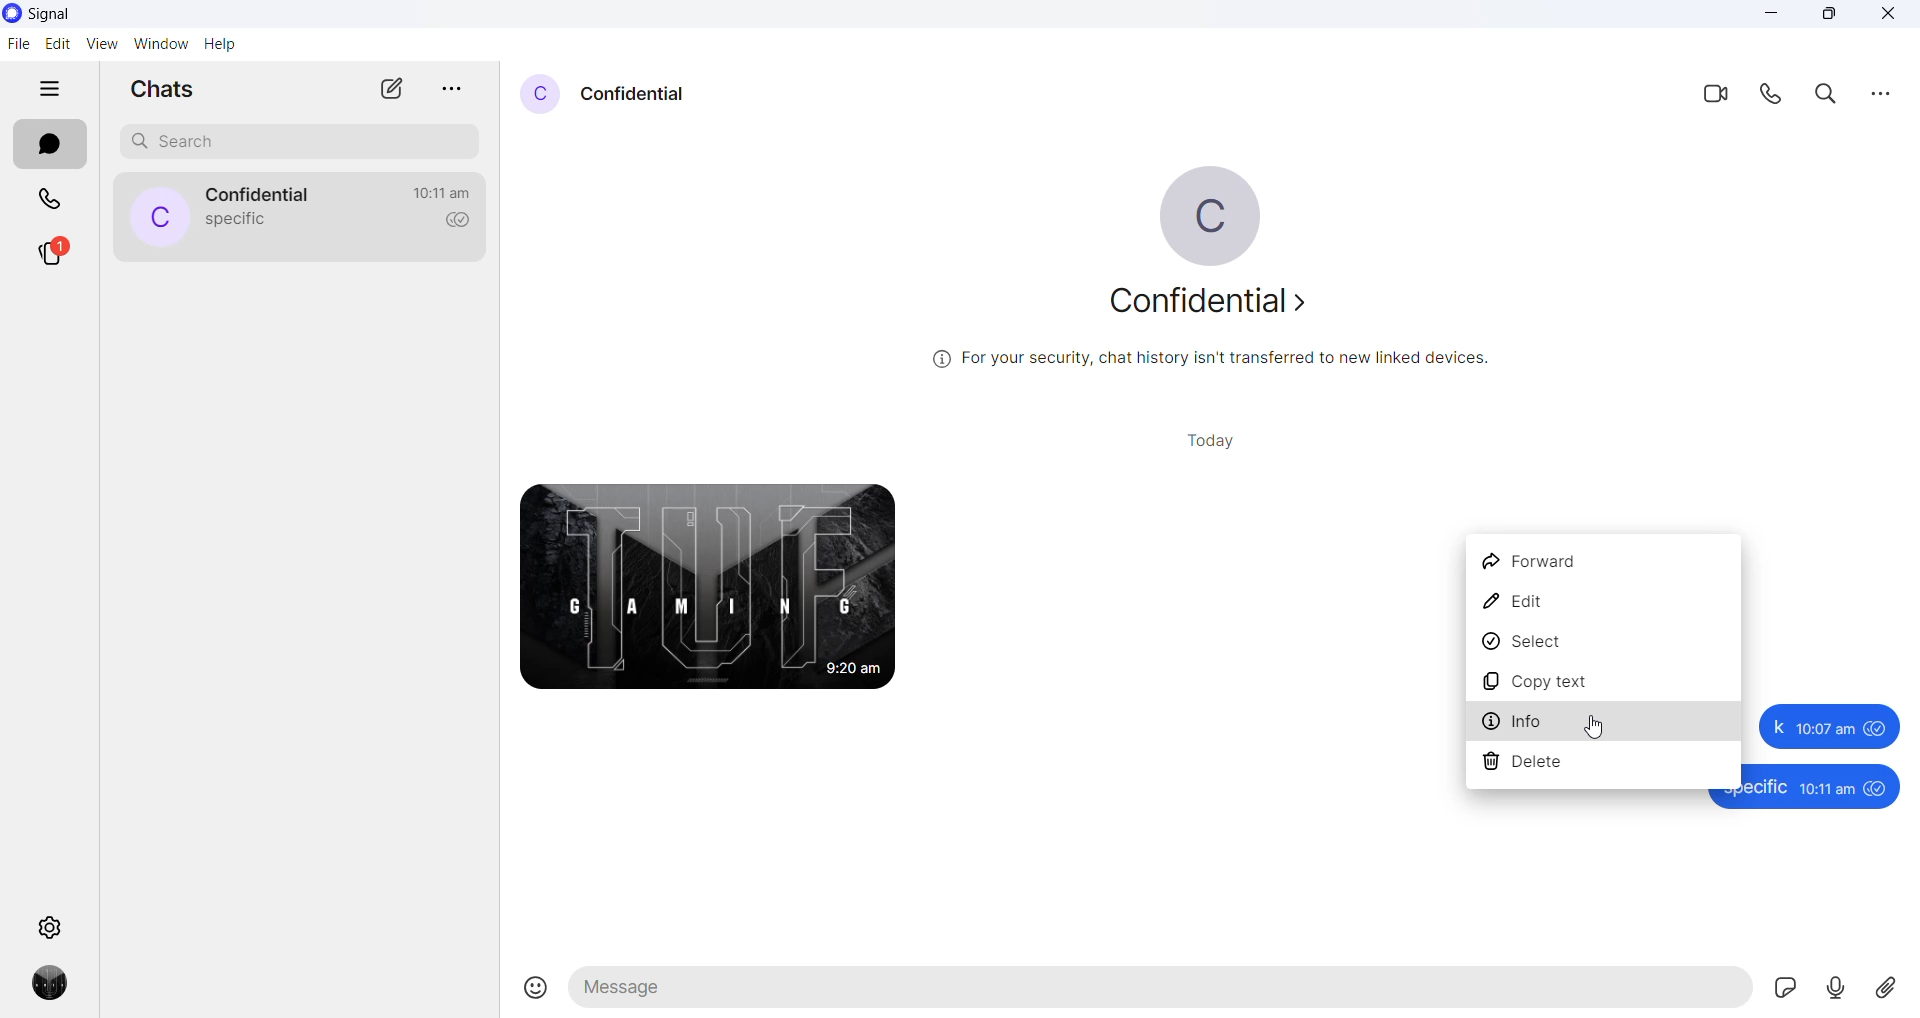  I want to click on photo received, so click(710, 588).